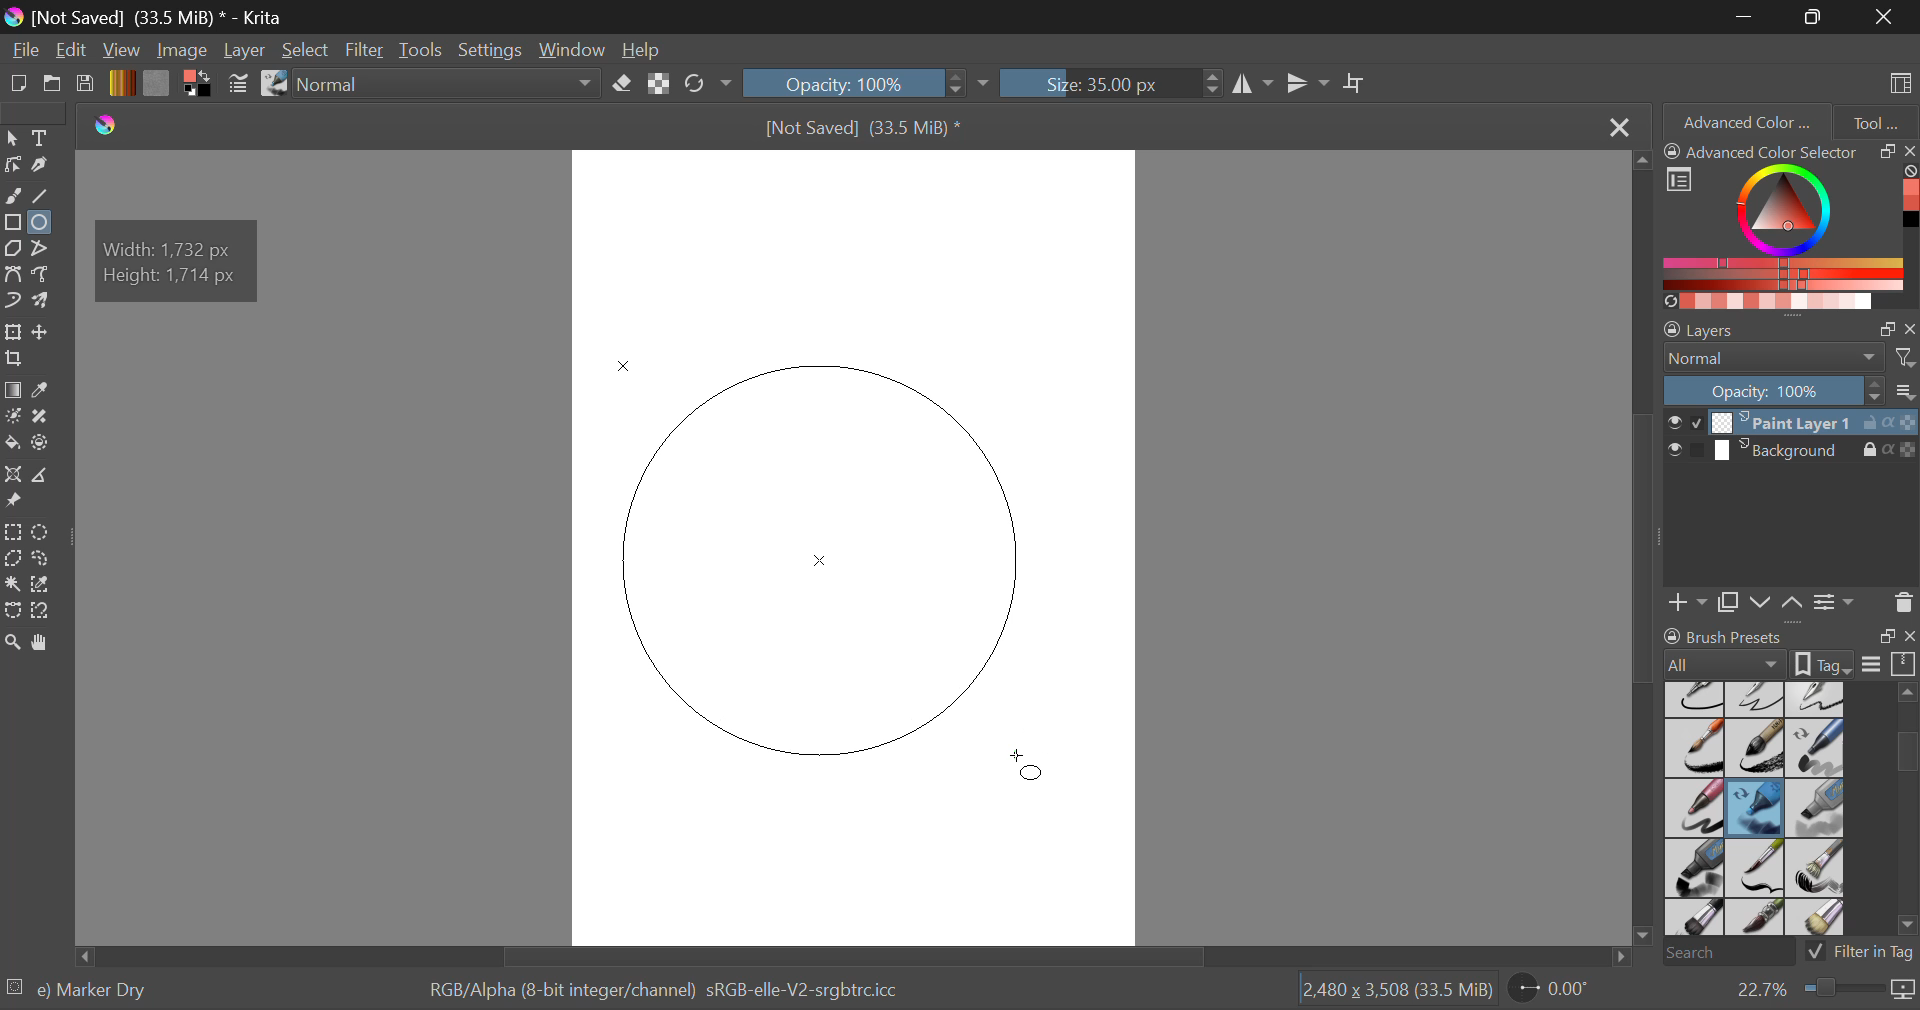 Image resolution: width=1920 pixels, height=1010 pixels. Describe the element at coordinates (86, 85) in the screenshot. I see `Save` at that location.